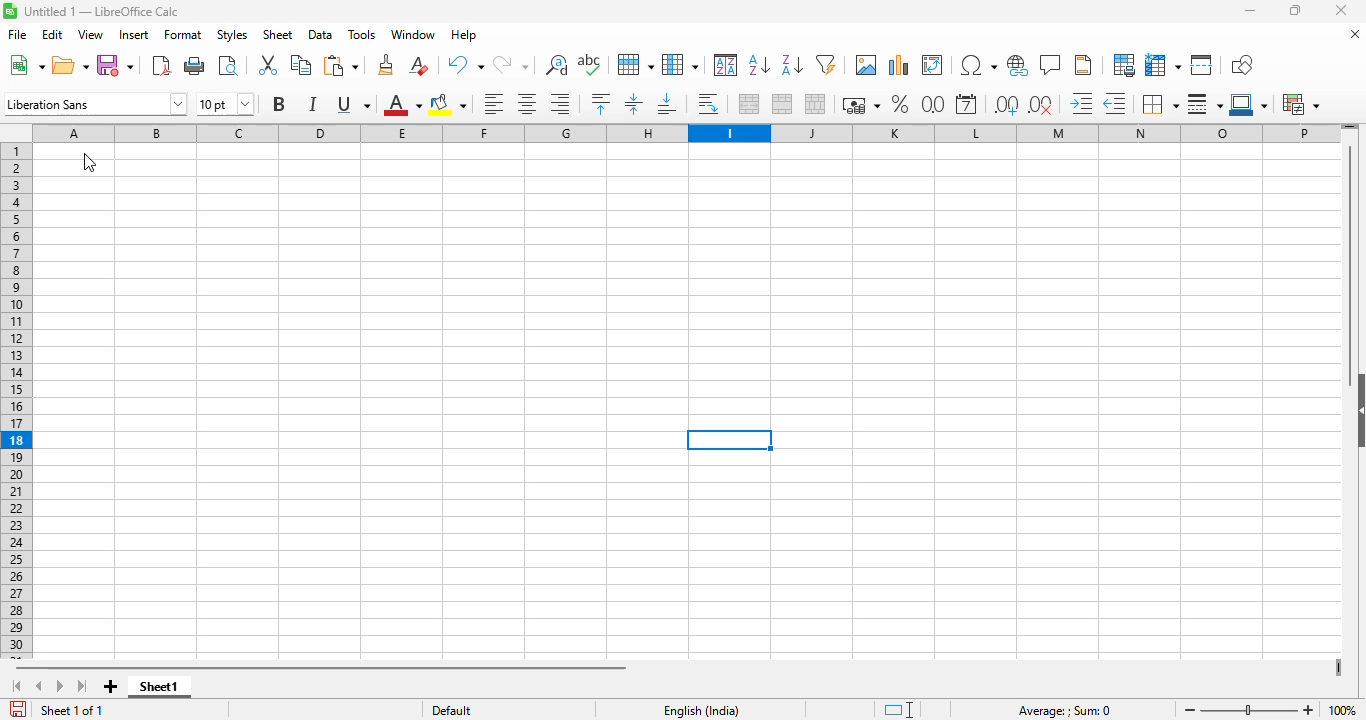 The width and height of the screenshot is (1366, 720). What do you see at coordinates (301, 64) in the screenshot?
I see `copy` at bounding box center [301, 64].